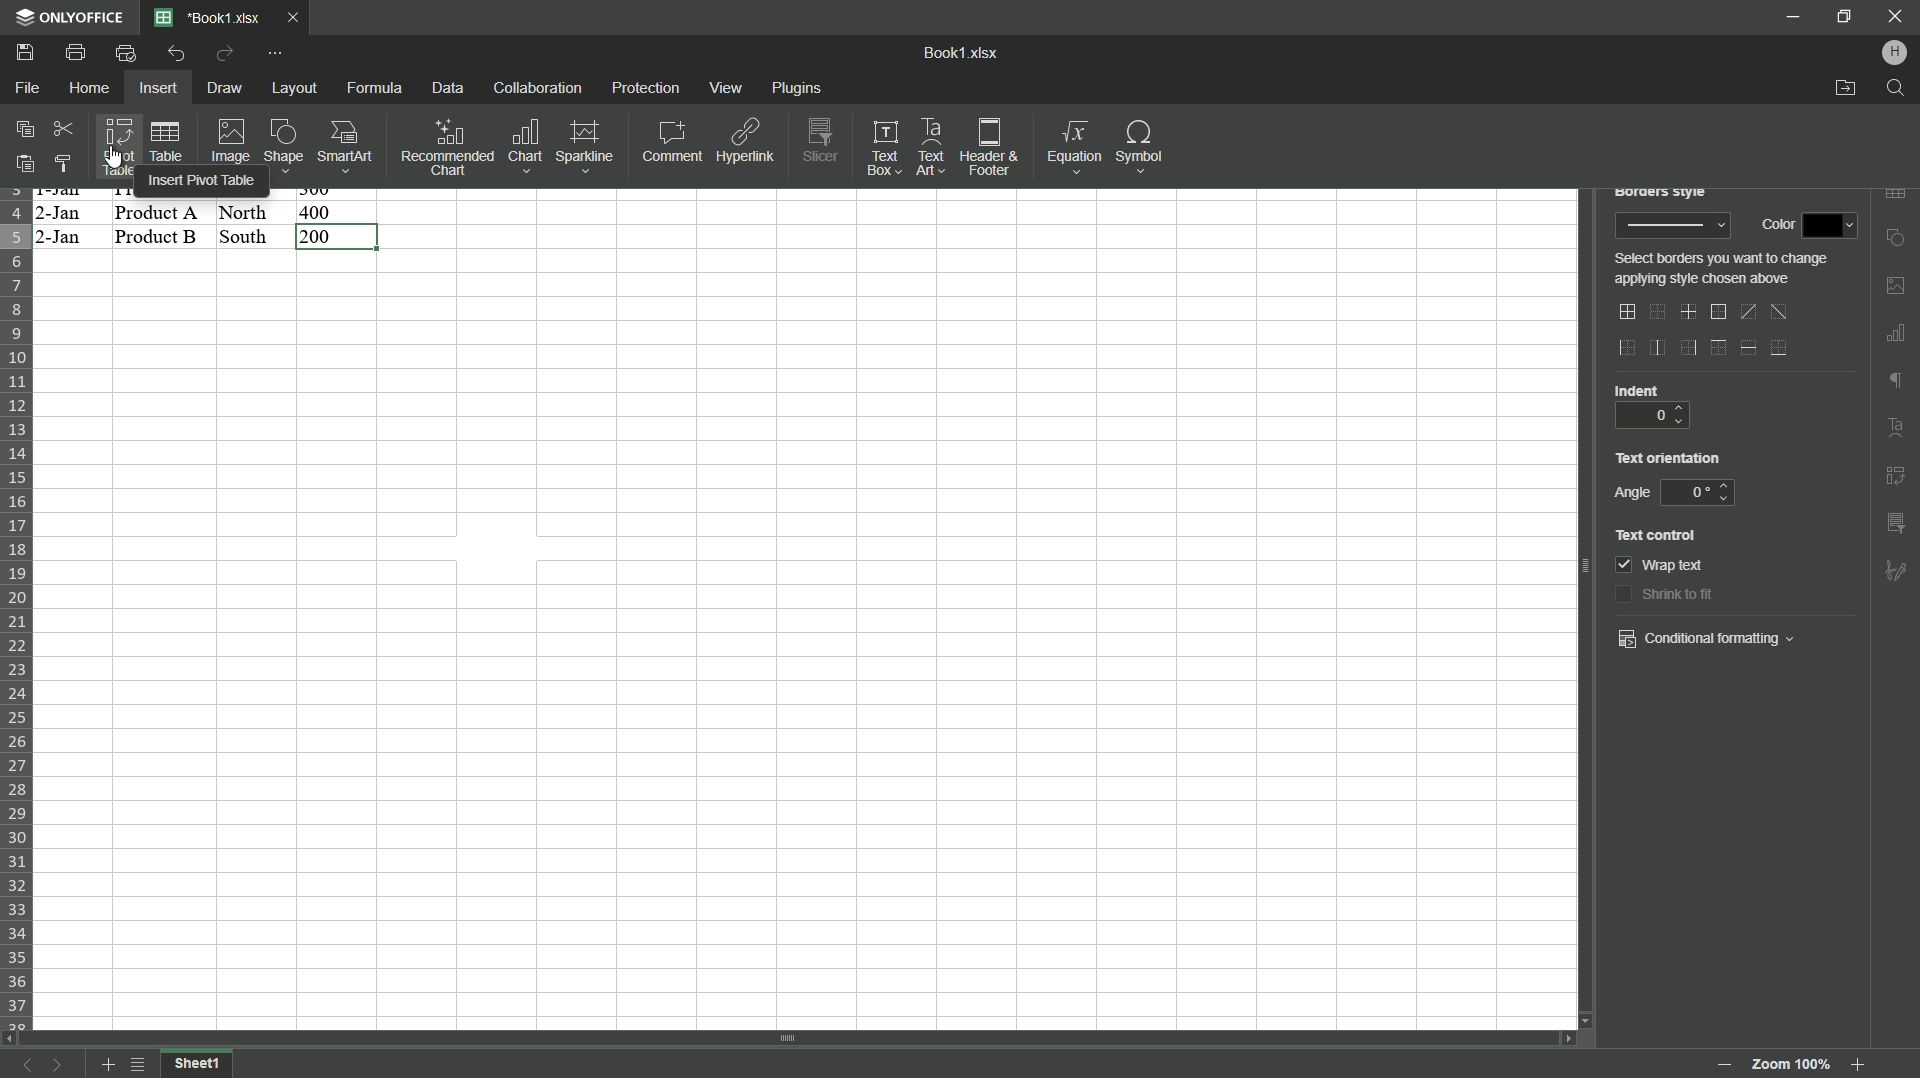 The height and width of the screenshot is (1080, 1920). What do you see at coordinates (1792, 17) in the screenshot?
I see `minimize` at bounding box center [1792, 17].